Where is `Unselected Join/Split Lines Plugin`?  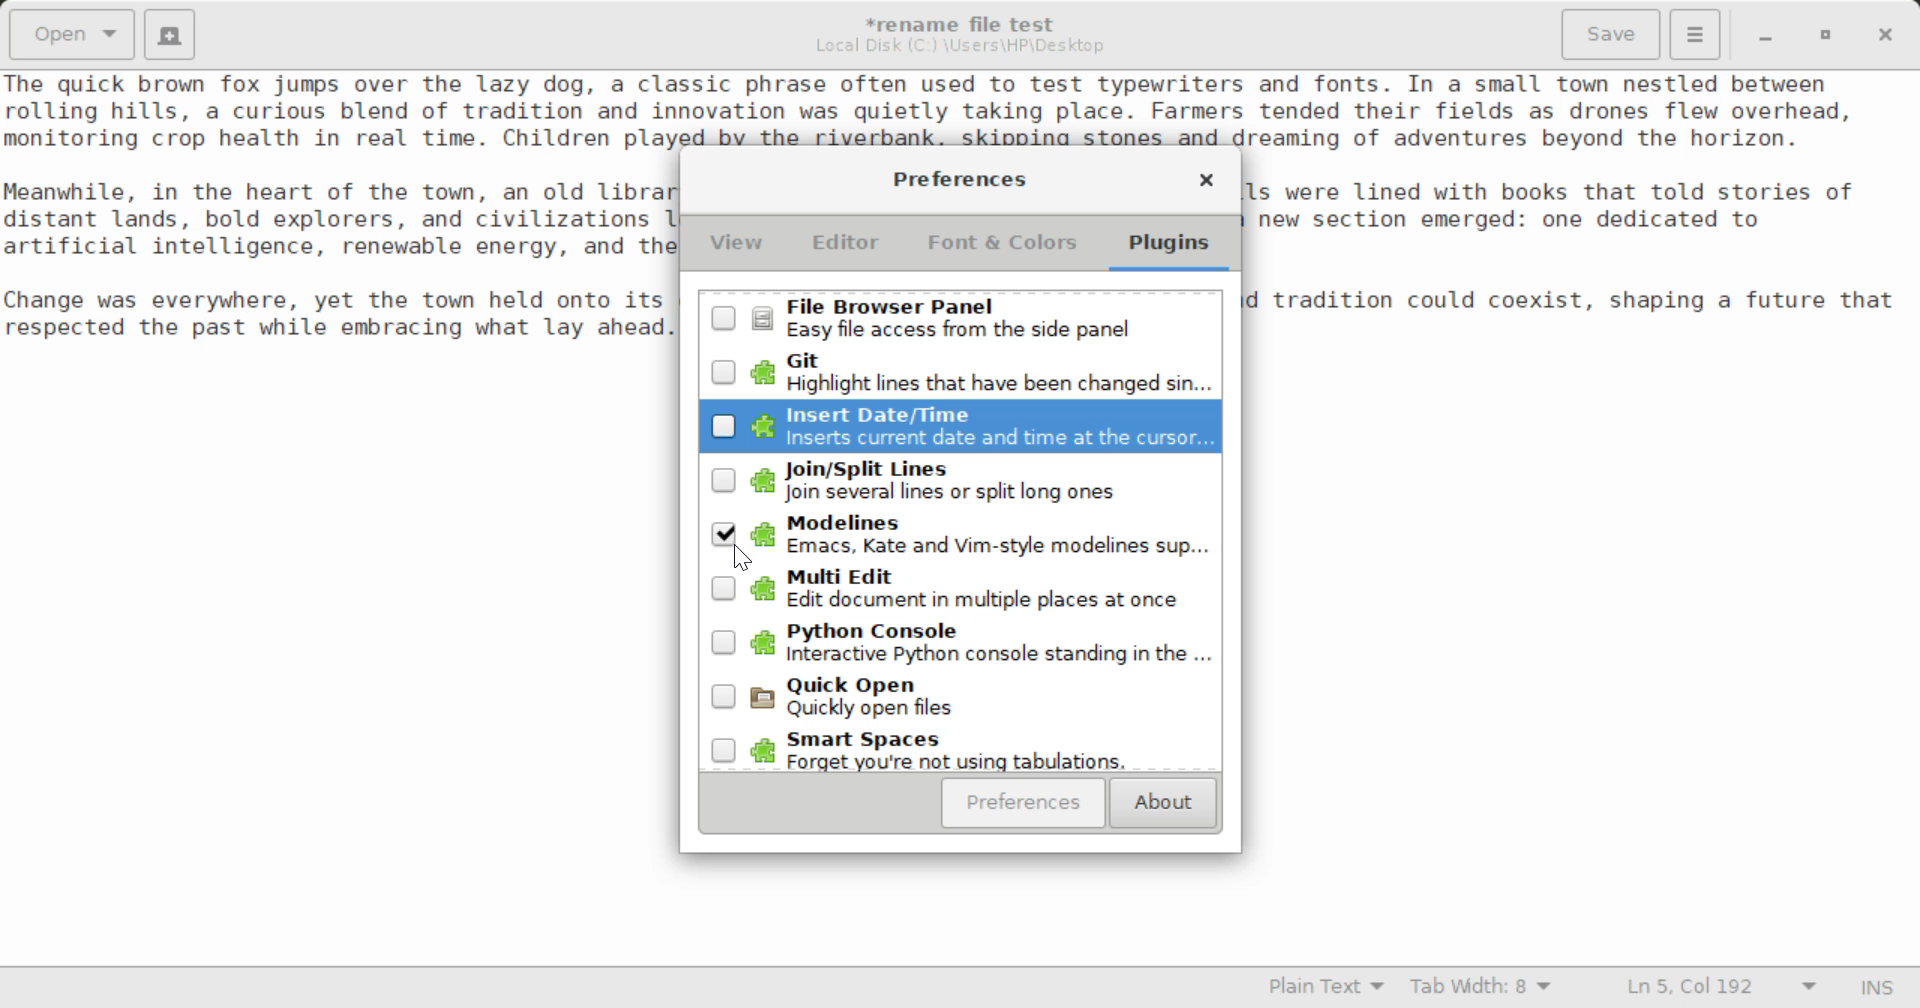 Unselected Join/Split Lines Plugin is located at coordinates (960, 481).